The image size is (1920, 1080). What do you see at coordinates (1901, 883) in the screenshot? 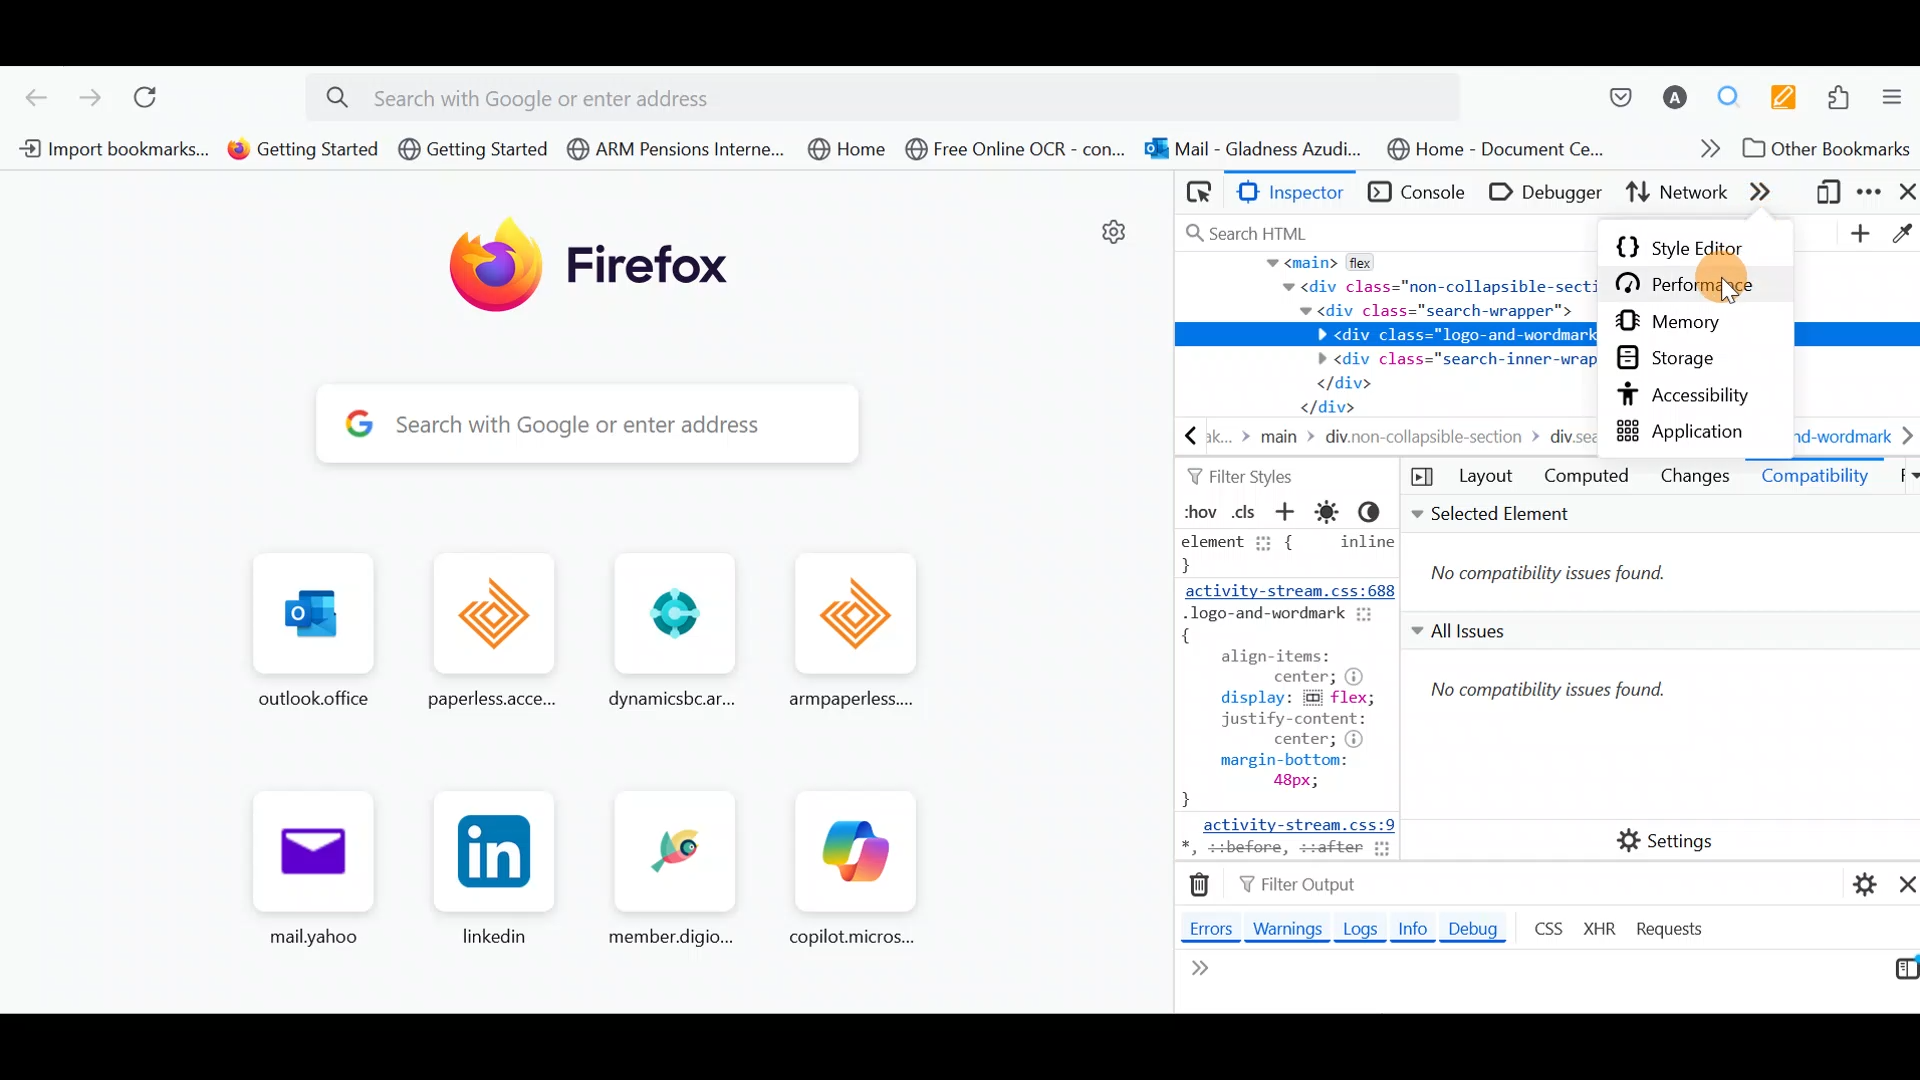
I see `Close split console ` at bounding box center [1901, 883].